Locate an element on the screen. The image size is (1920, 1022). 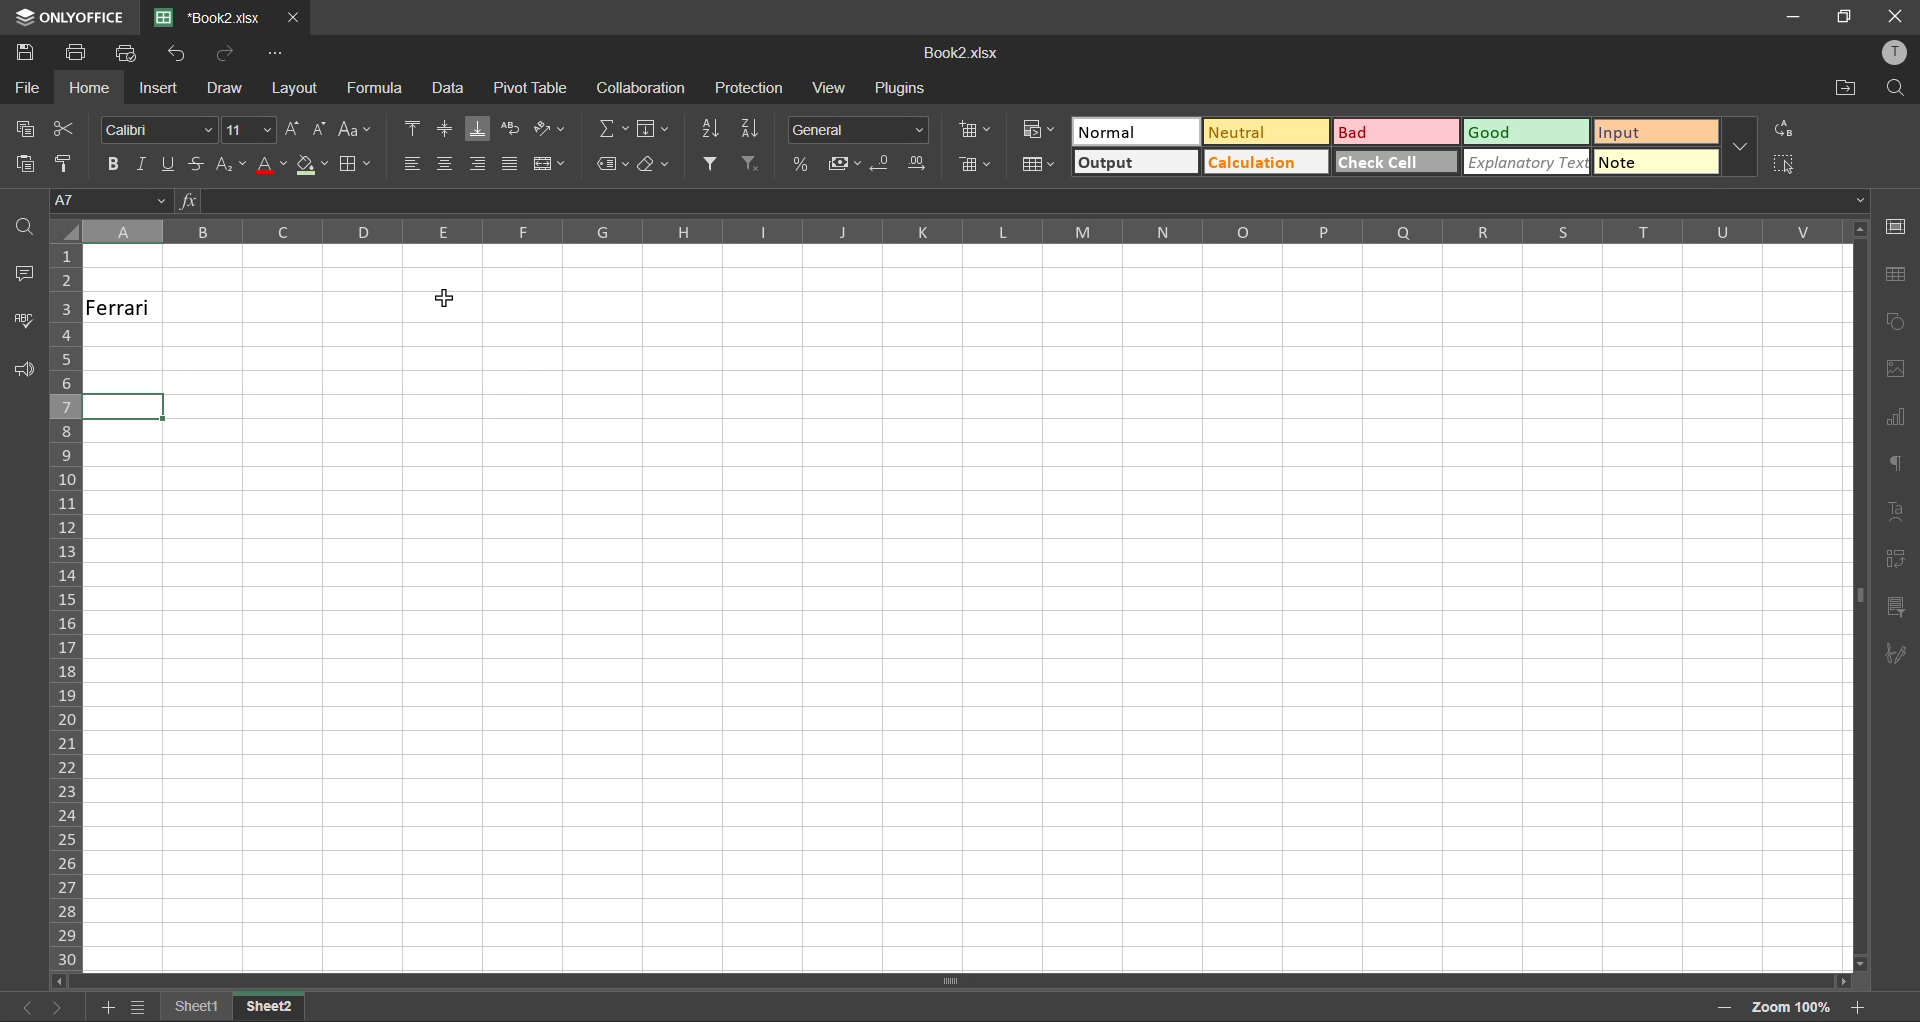
text is located at coordinates (1898, 510).